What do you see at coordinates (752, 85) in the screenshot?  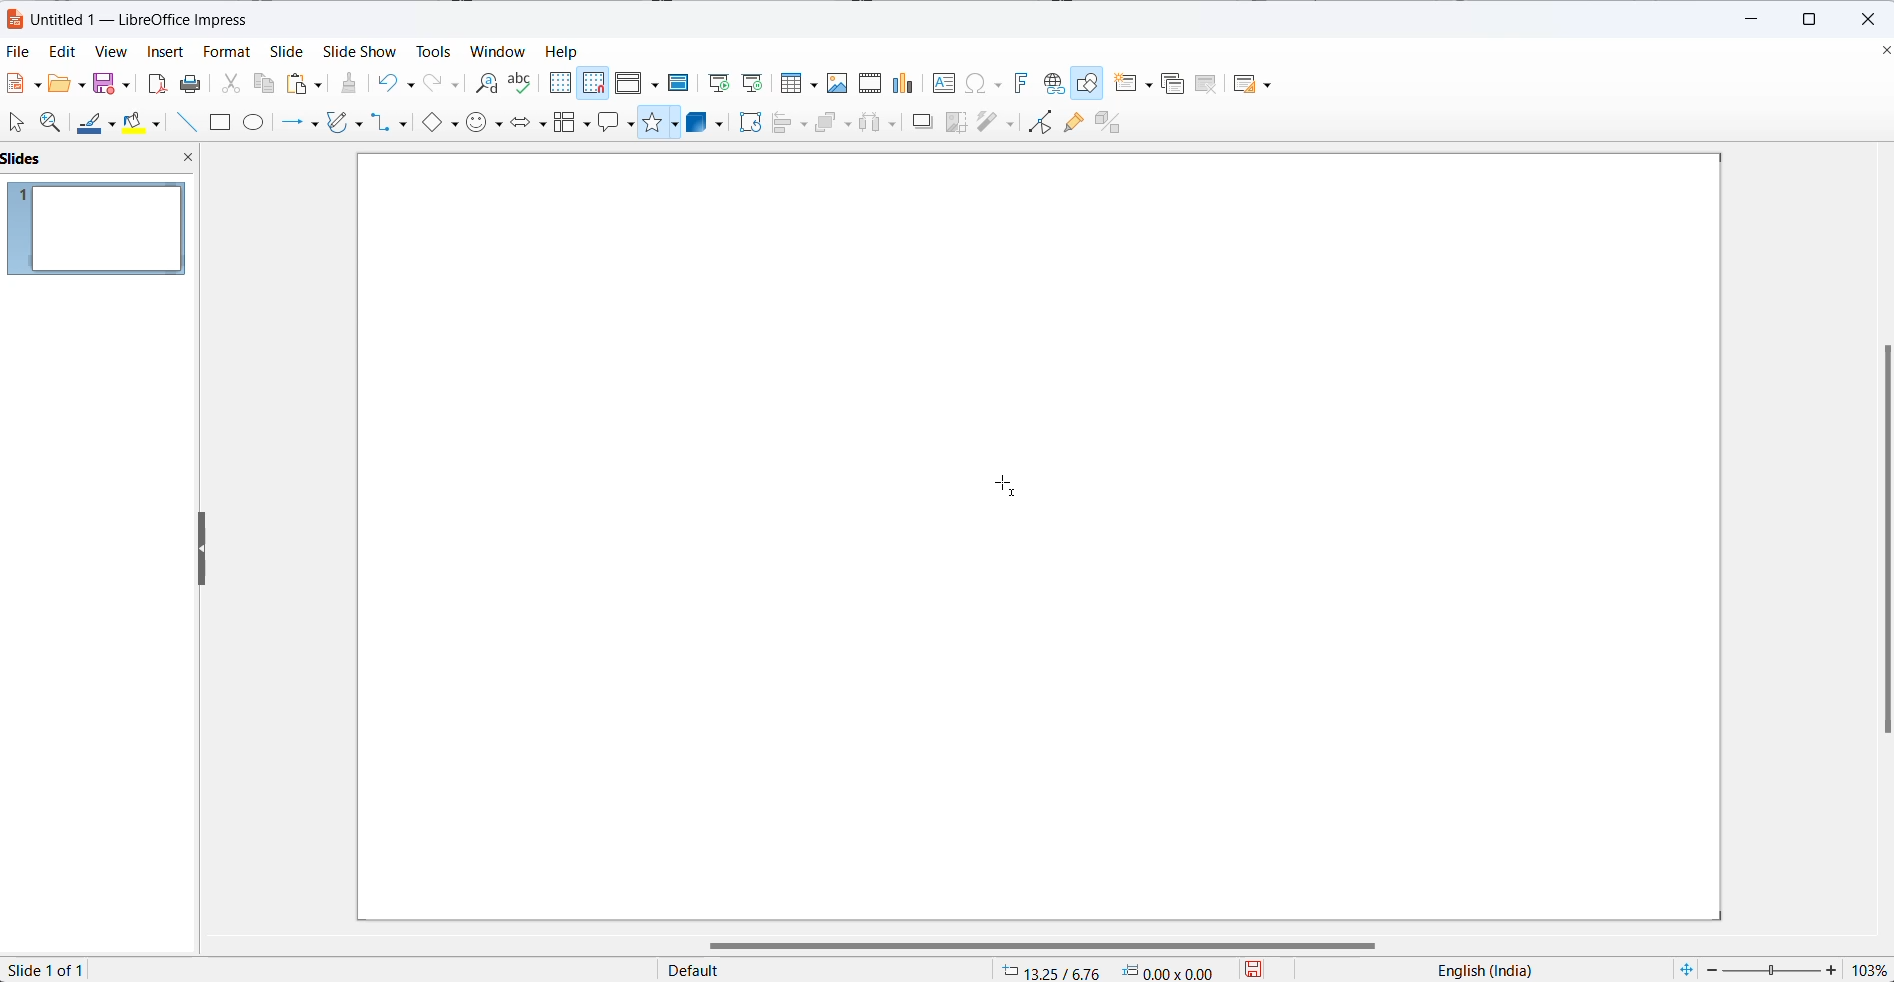 I see `start from current slide` at bounding box center [752, 85].